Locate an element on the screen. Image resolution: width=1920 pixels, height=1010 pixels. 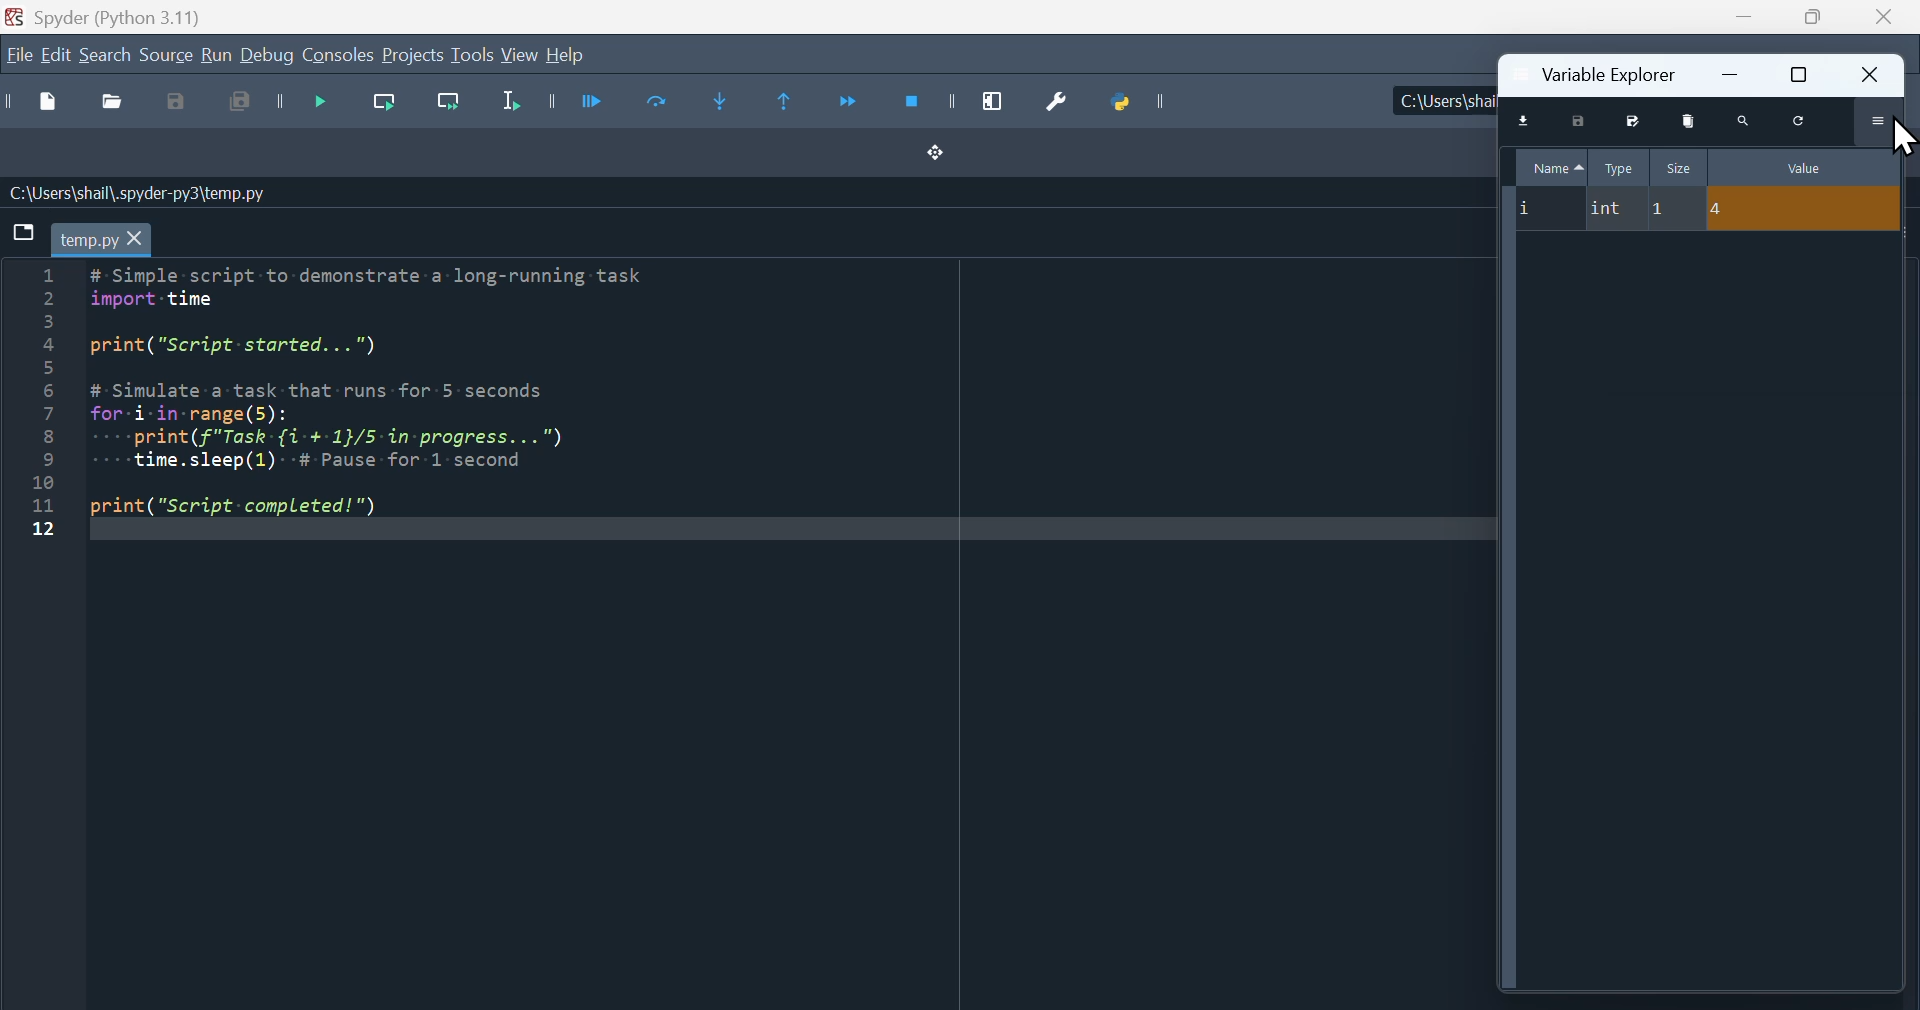
Value is located at coordinates (1805, 166).